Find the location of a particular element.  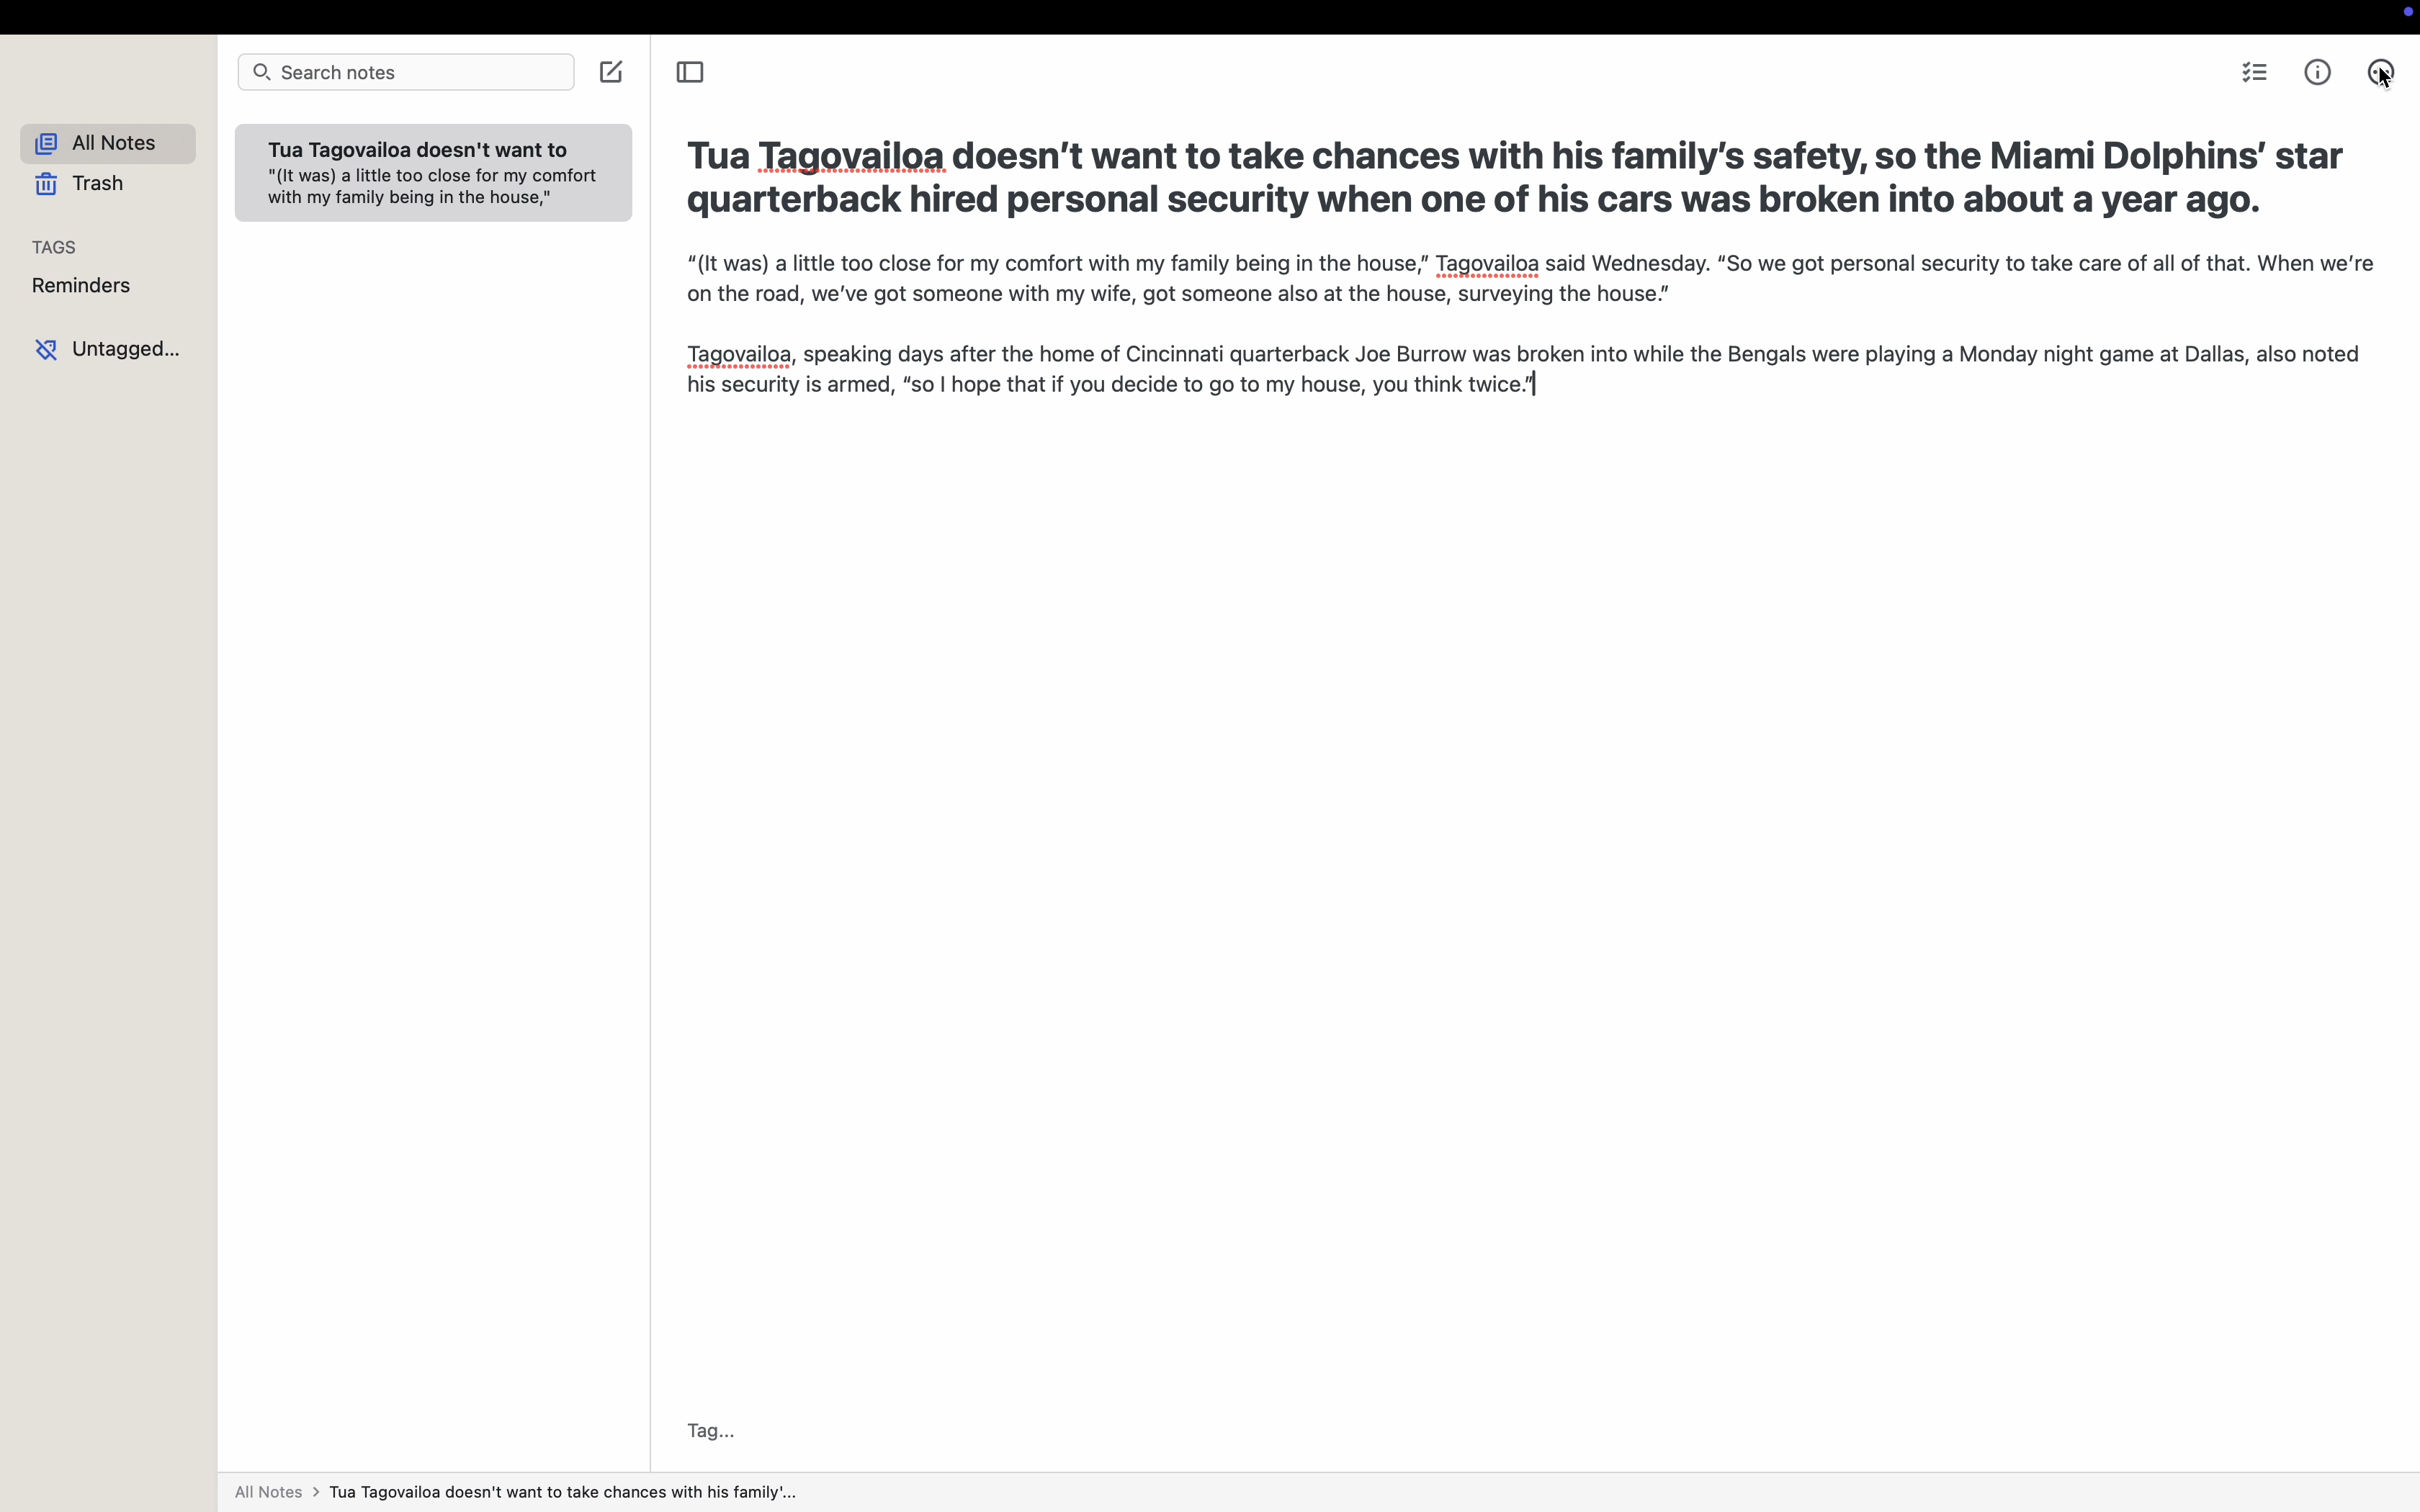

checklist is located at coordinates (2253, 75).